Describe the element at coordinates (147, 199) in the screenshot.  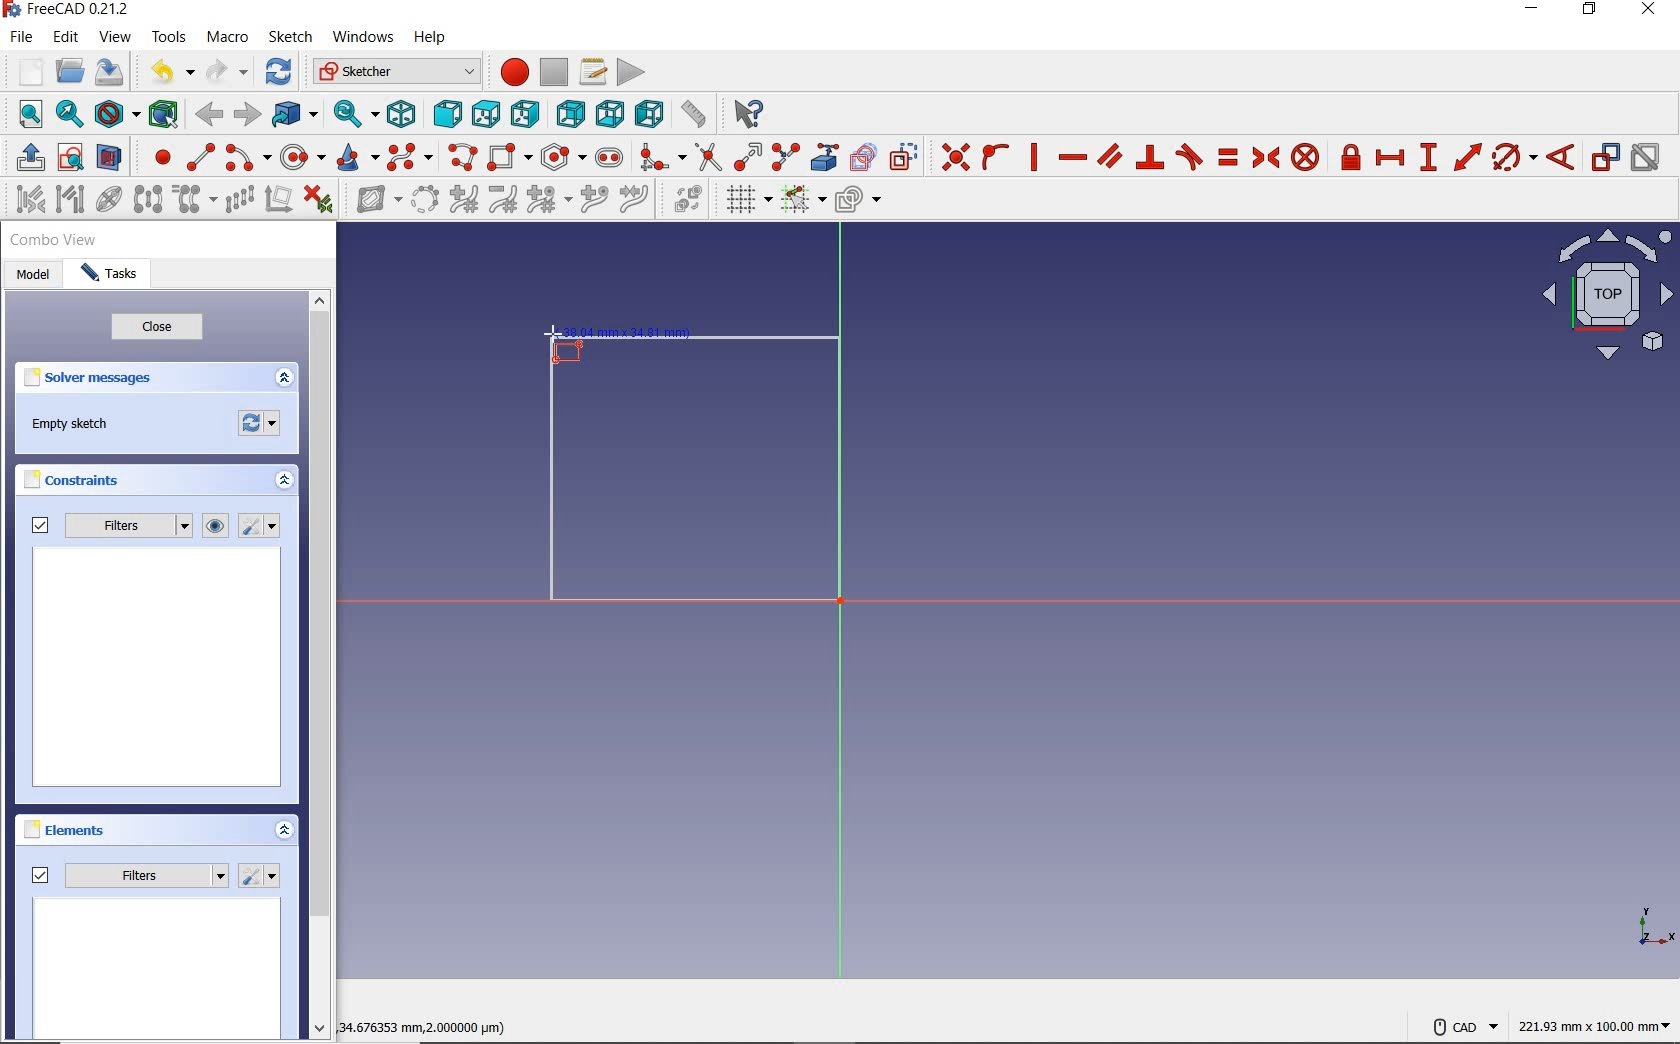
I see `symmetry` at that location.